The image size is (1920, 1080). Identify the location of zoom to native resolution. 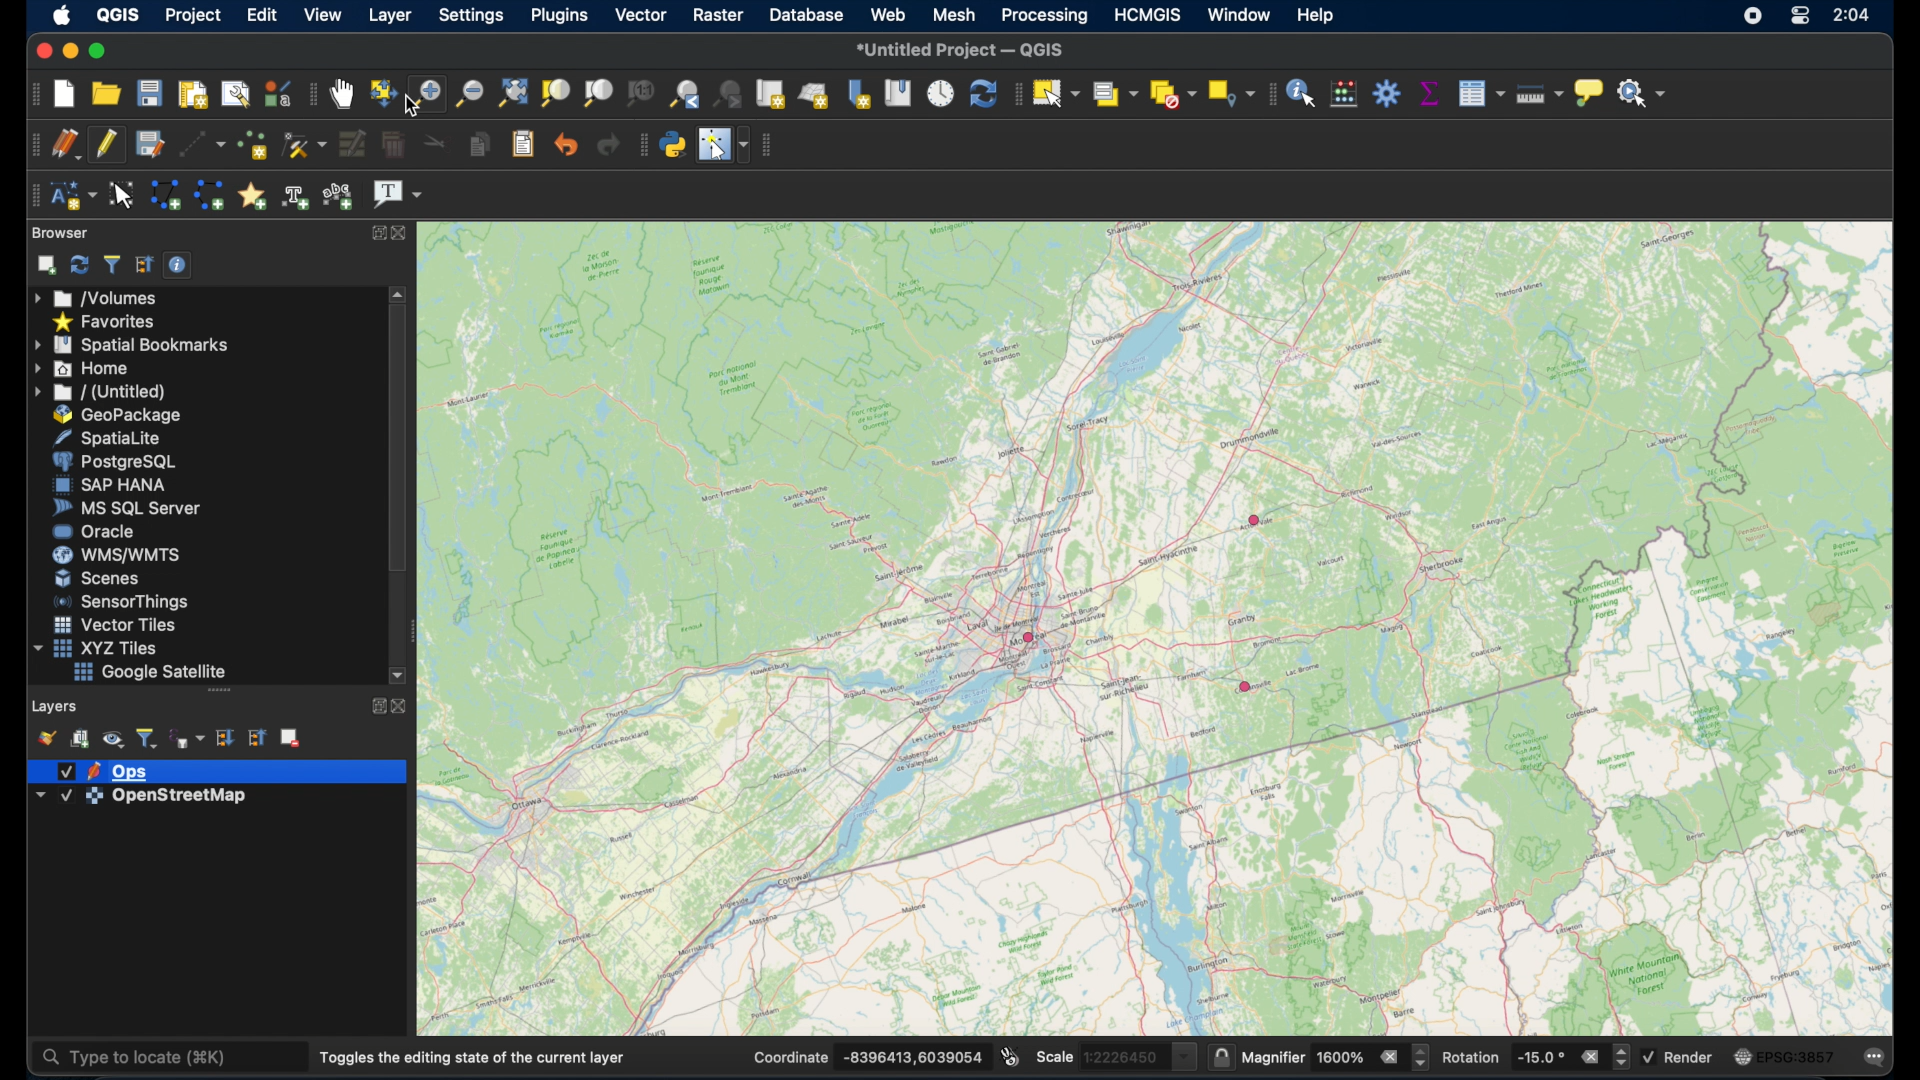
(640, 94).